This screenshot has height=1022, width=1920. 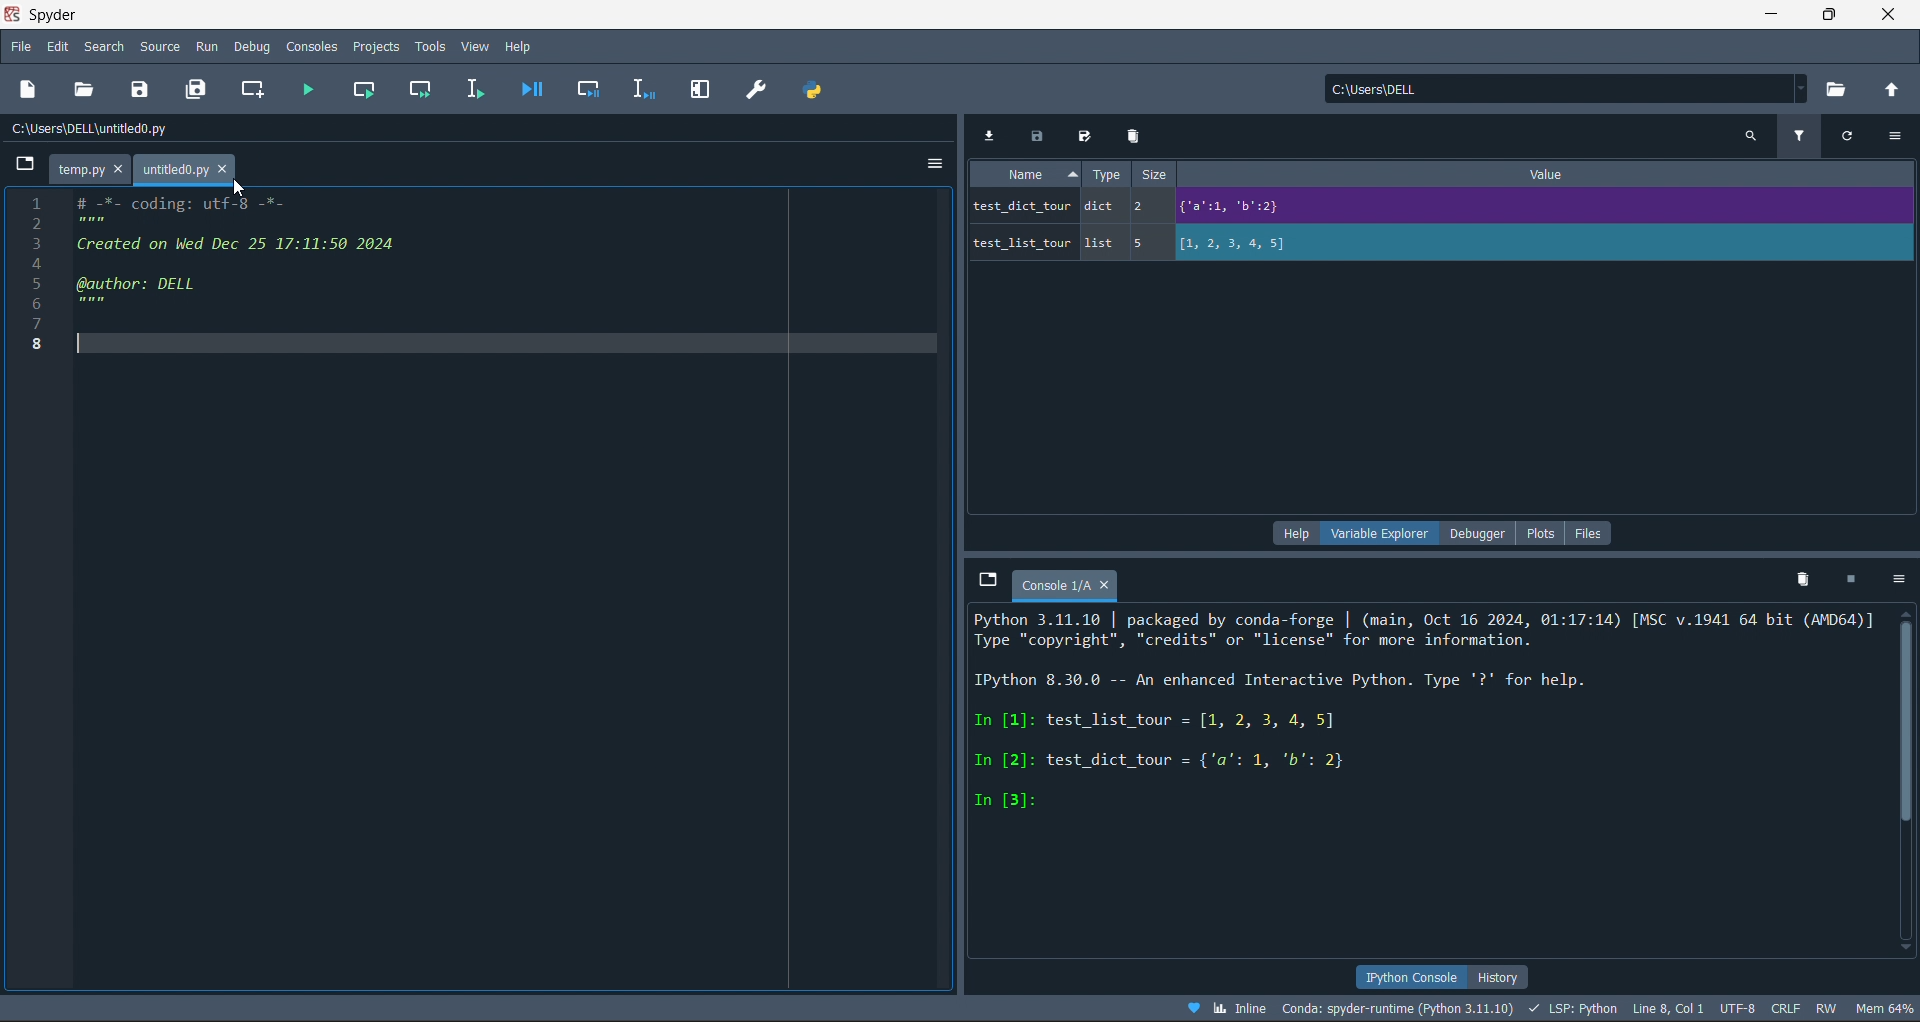 I want to click on temp.py tab, so click(x=86, y=169).